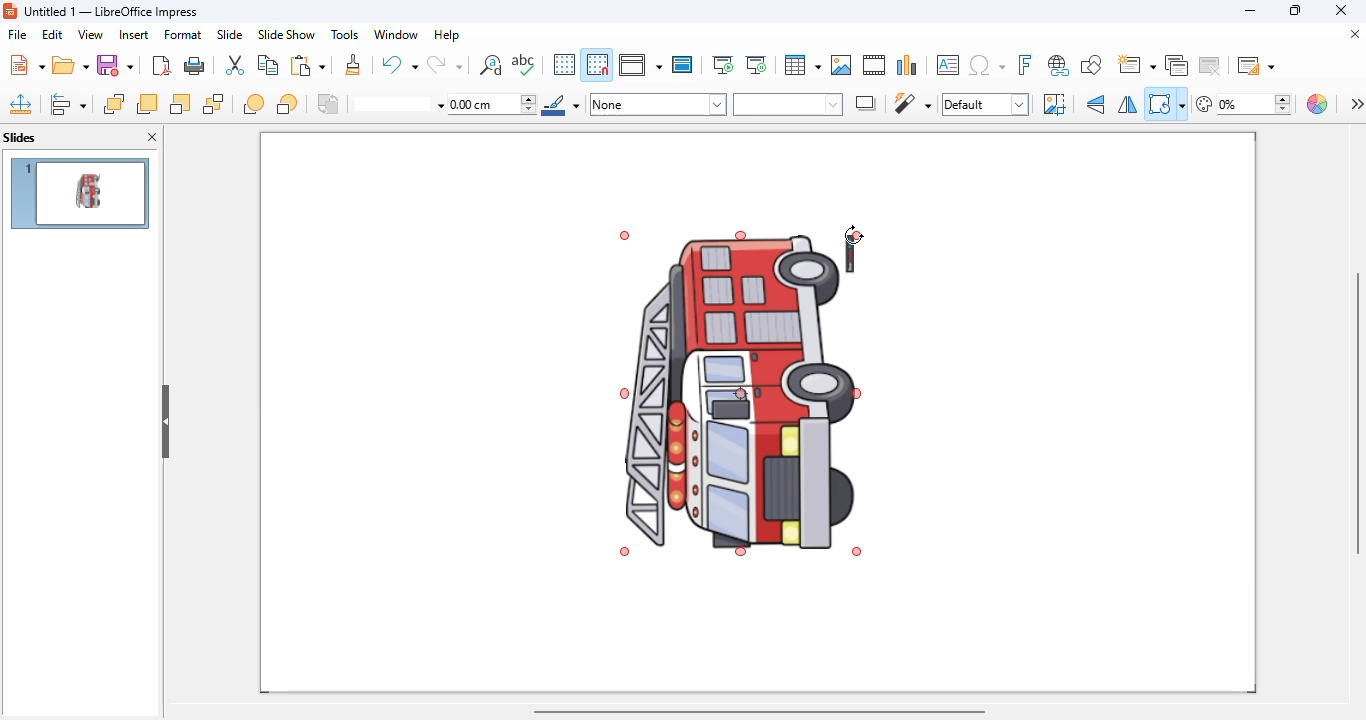  What do you see at coordinates (1054, 104) in the screenshot?
I see `crop image` at bounding box center [1054, 104].